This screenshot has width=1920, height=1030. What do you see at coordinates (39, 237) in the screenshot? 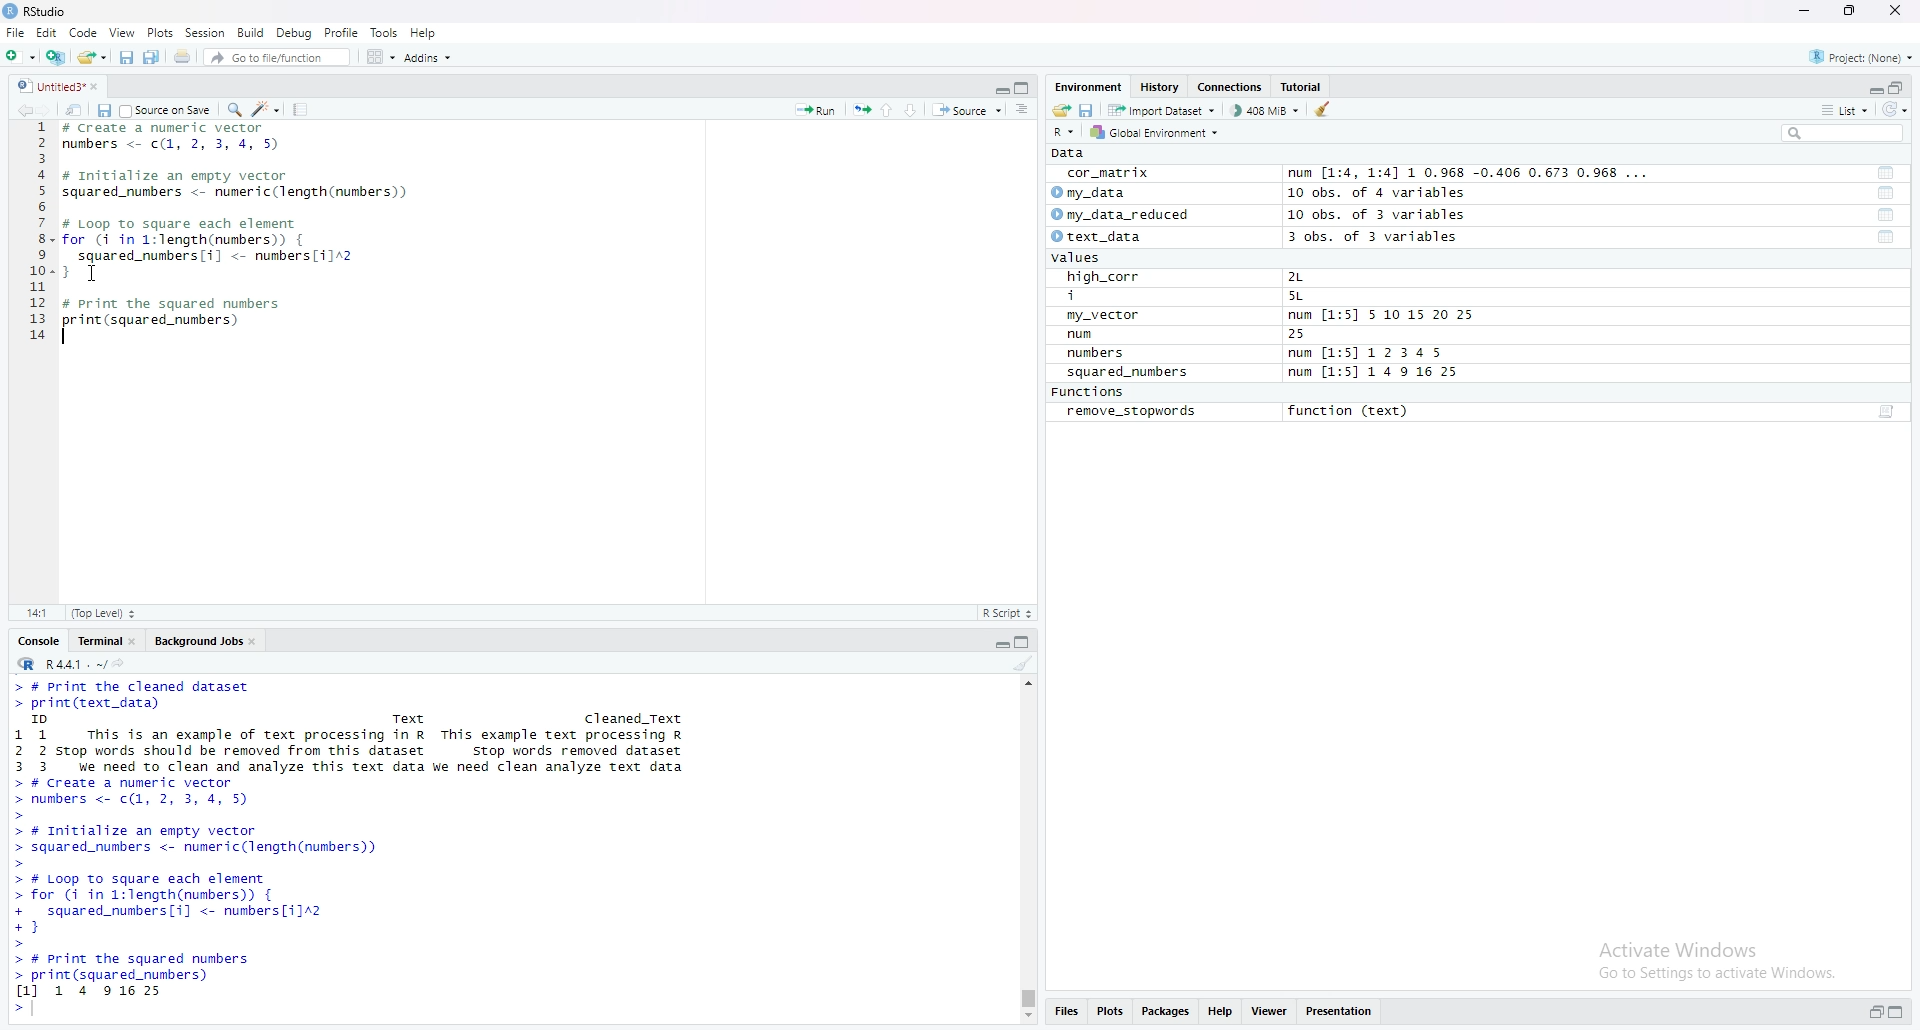
I see `line number` at bounding box center [39, 237].